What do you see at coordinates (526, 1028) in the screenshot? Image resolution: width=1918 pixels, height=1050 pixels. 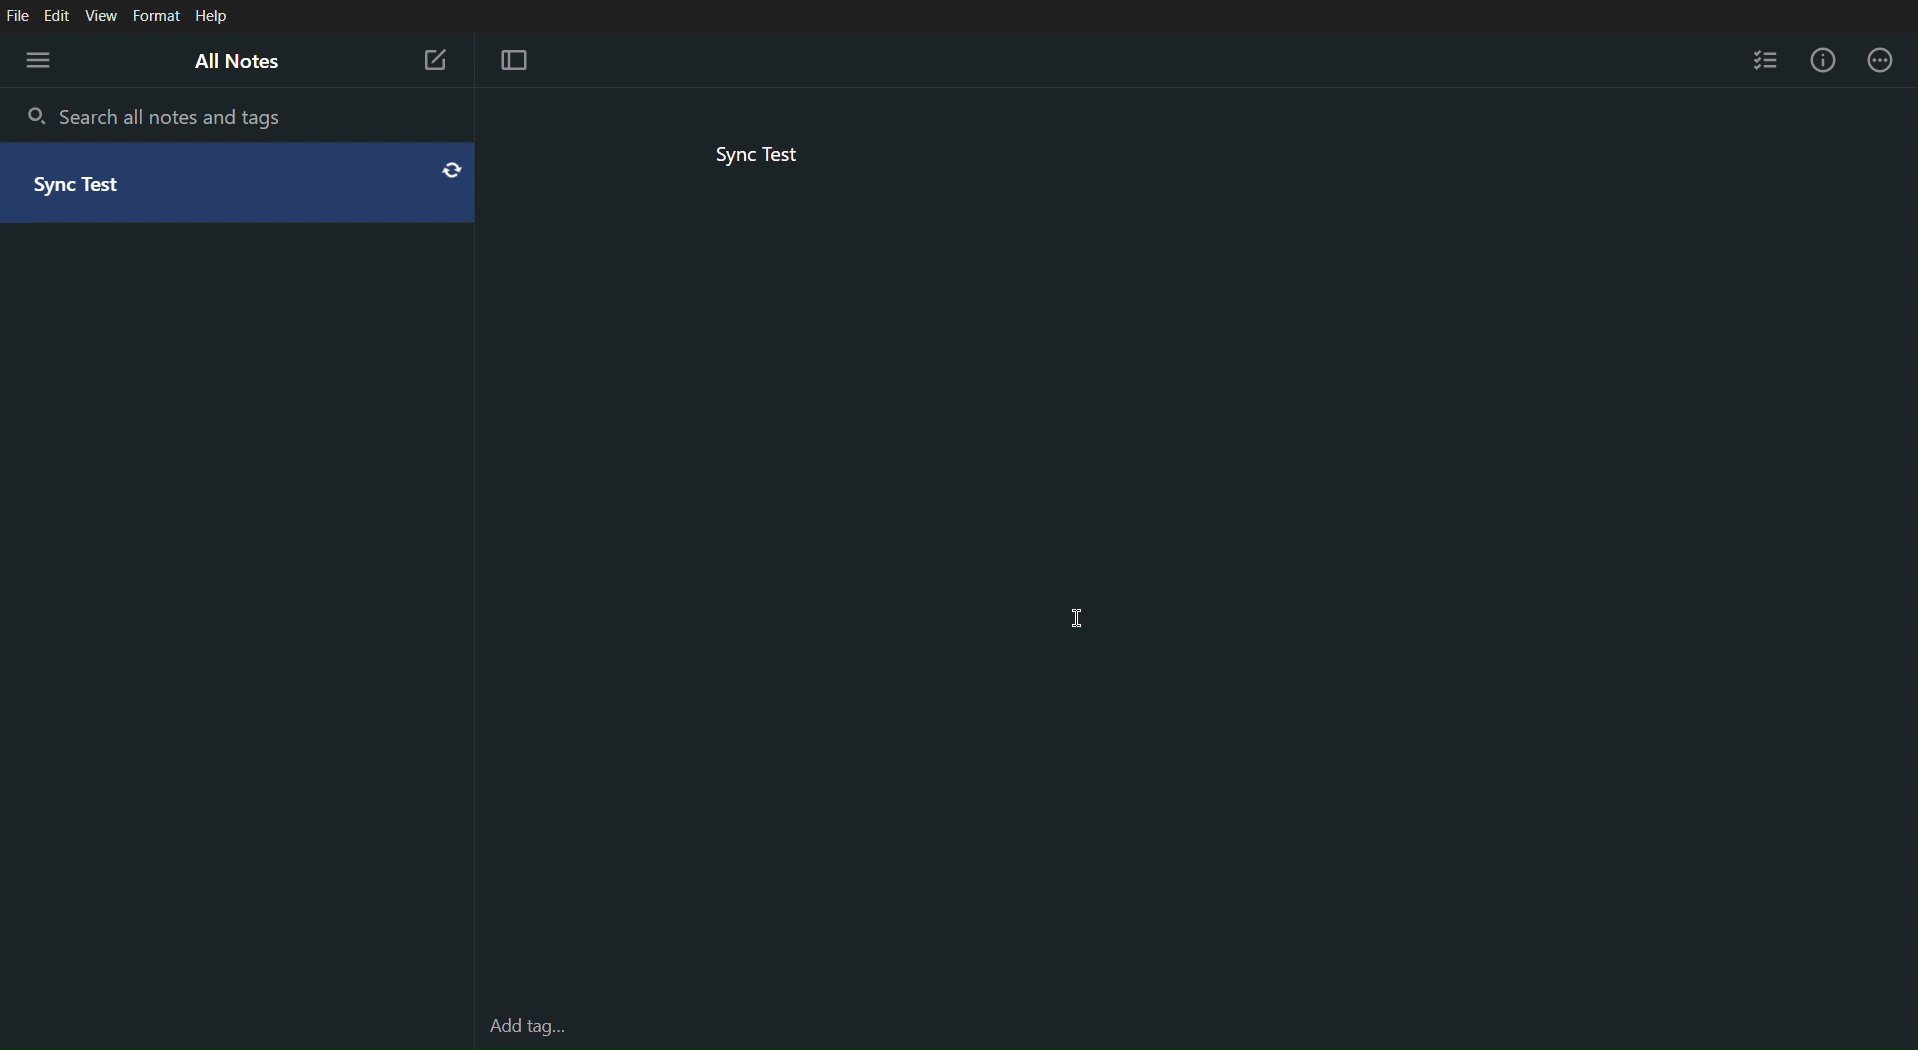 I see `Add Tag` at bounding box center [526, 1028].